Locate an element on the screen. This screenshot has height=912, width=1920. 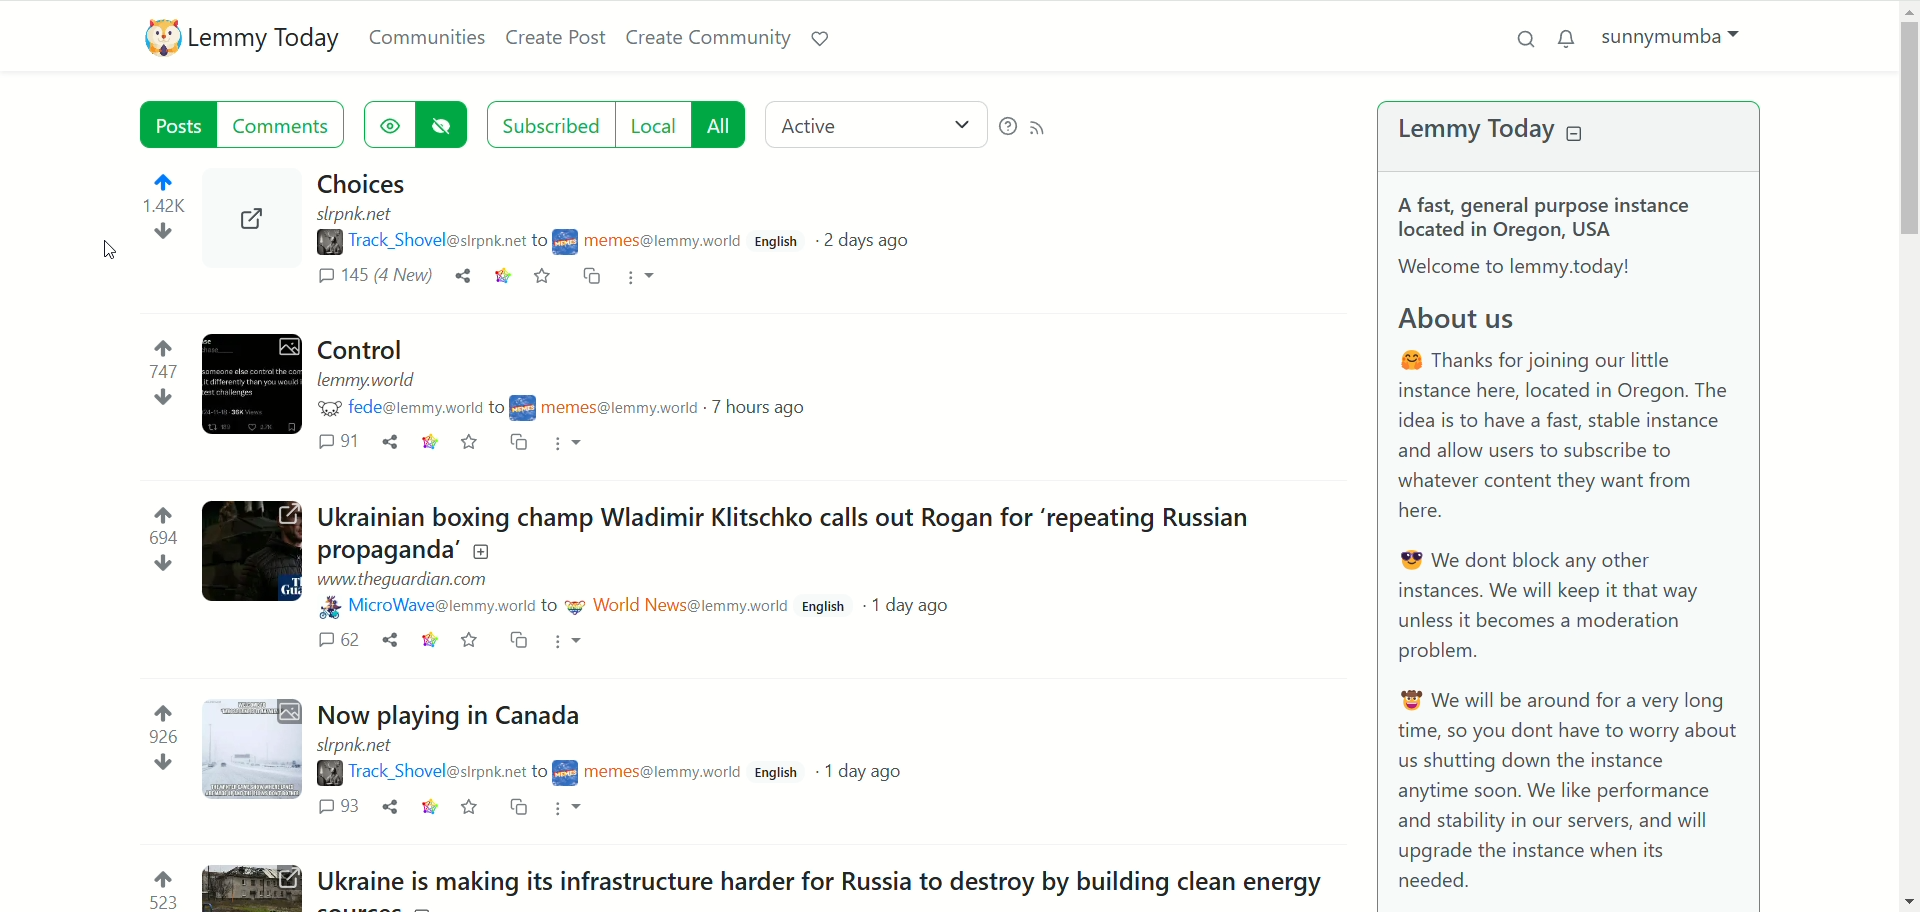
show hidden posts is located at coordinates (391, 127).